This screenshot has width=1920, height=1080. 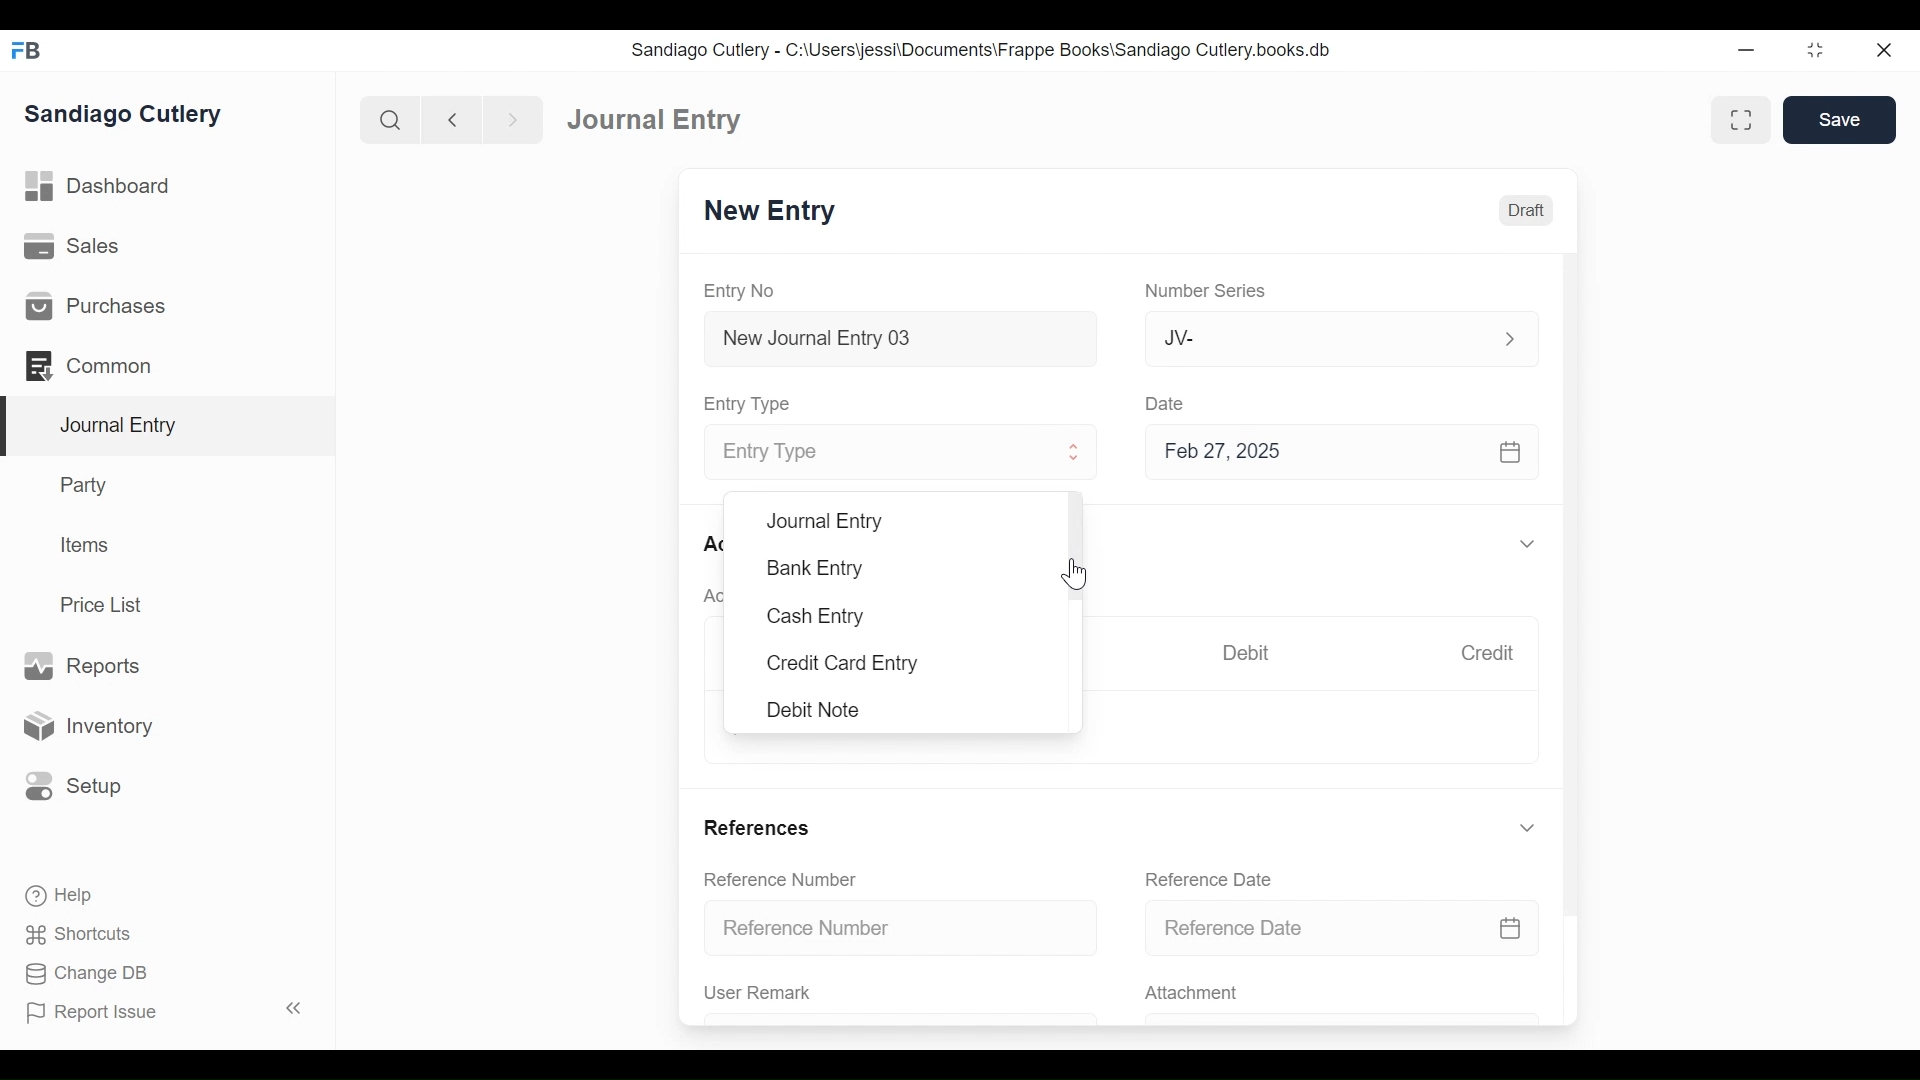 I want to click on Items, so click(x=82, y=544).